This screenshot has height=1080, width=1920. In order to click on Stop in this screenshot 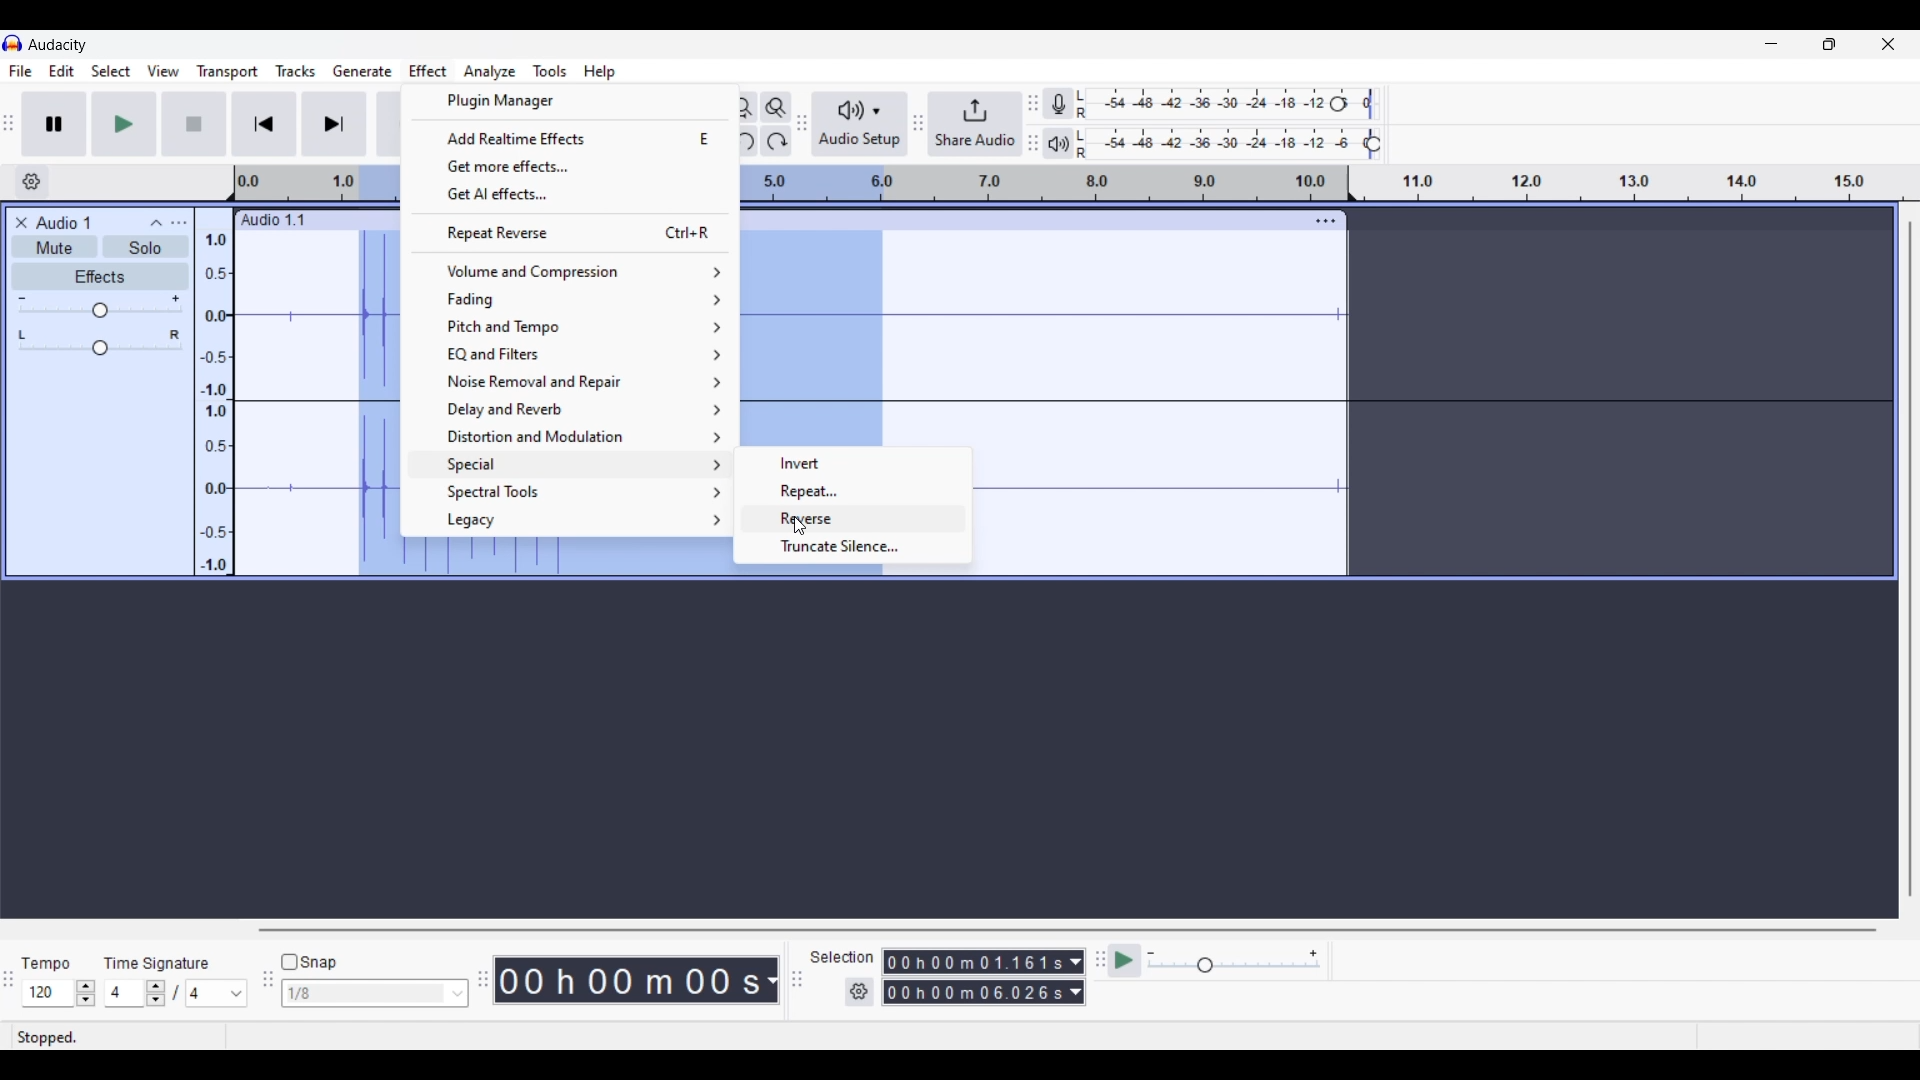, I will do `click(195, 124)`.